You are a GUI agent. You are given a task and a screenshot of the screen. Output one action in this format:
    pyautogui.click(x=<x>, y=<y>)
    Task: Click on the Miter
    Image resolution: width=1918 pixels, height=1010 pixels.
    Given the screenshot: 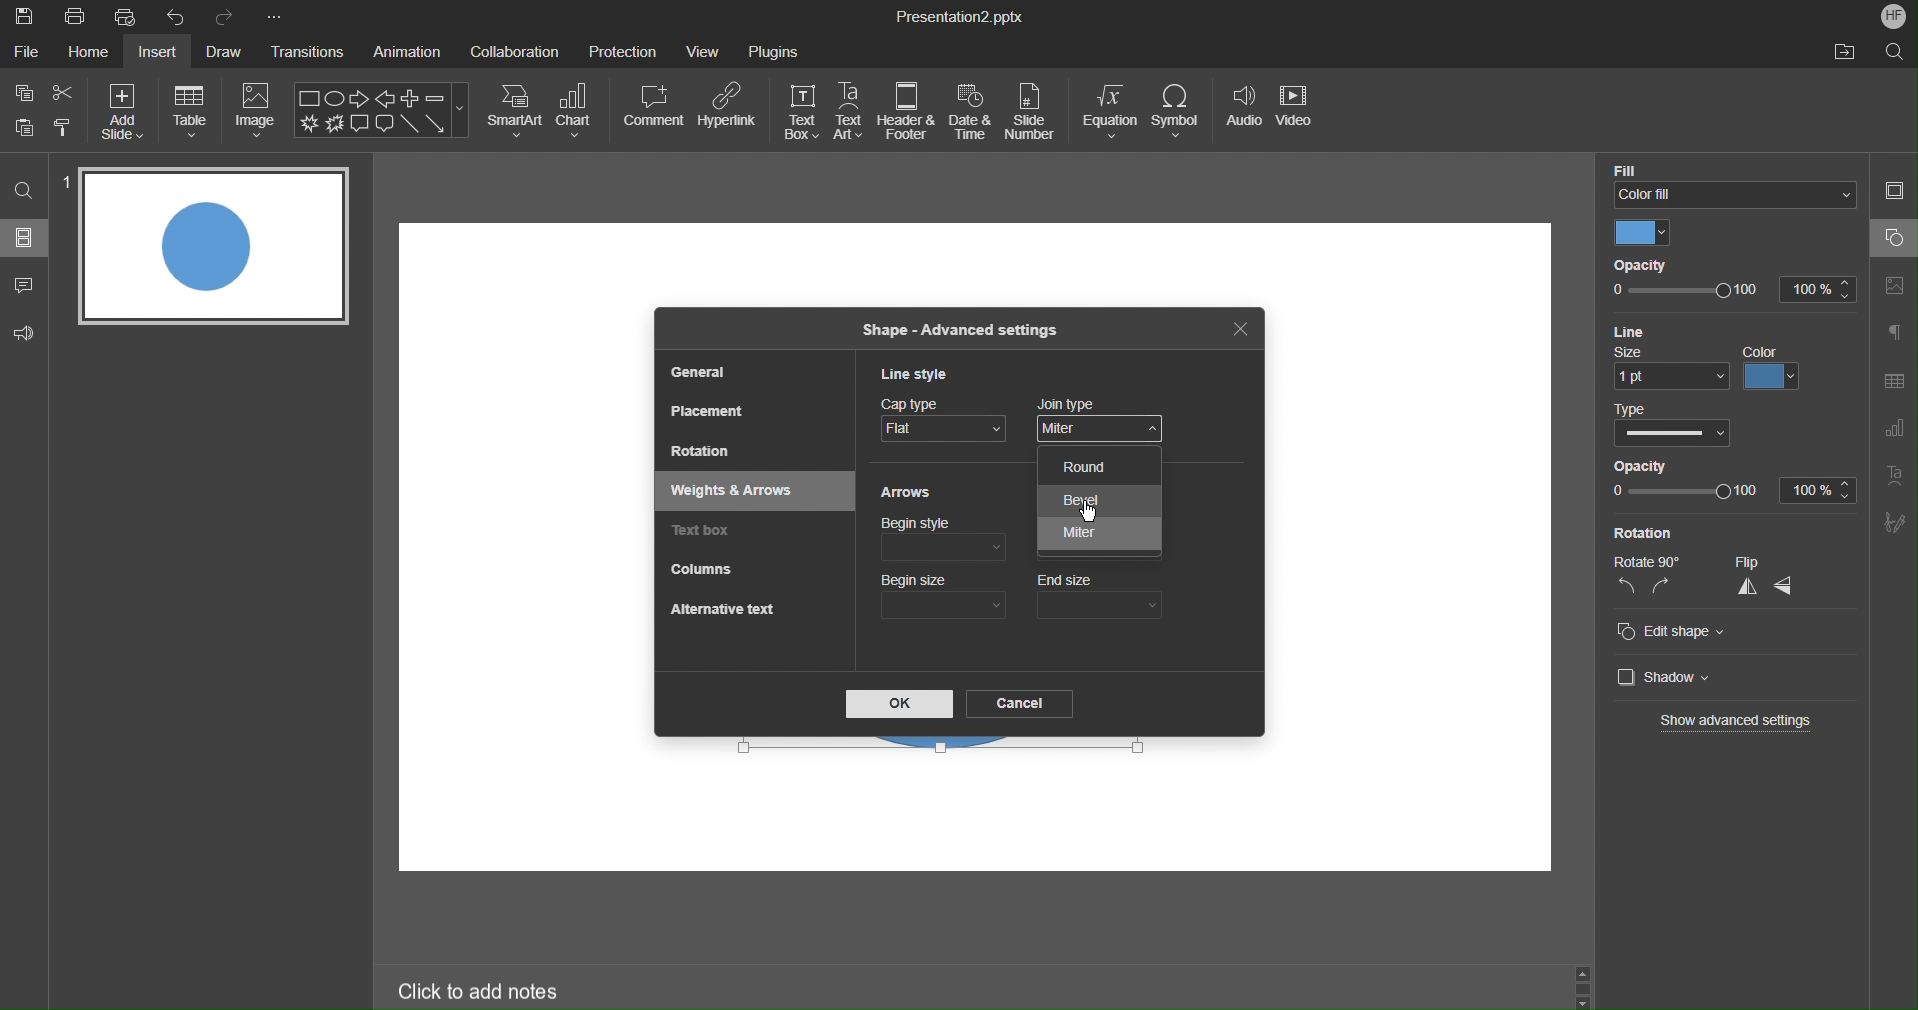 What is the action you would take?
    pyautogui.click(x=1099, y=533)
    